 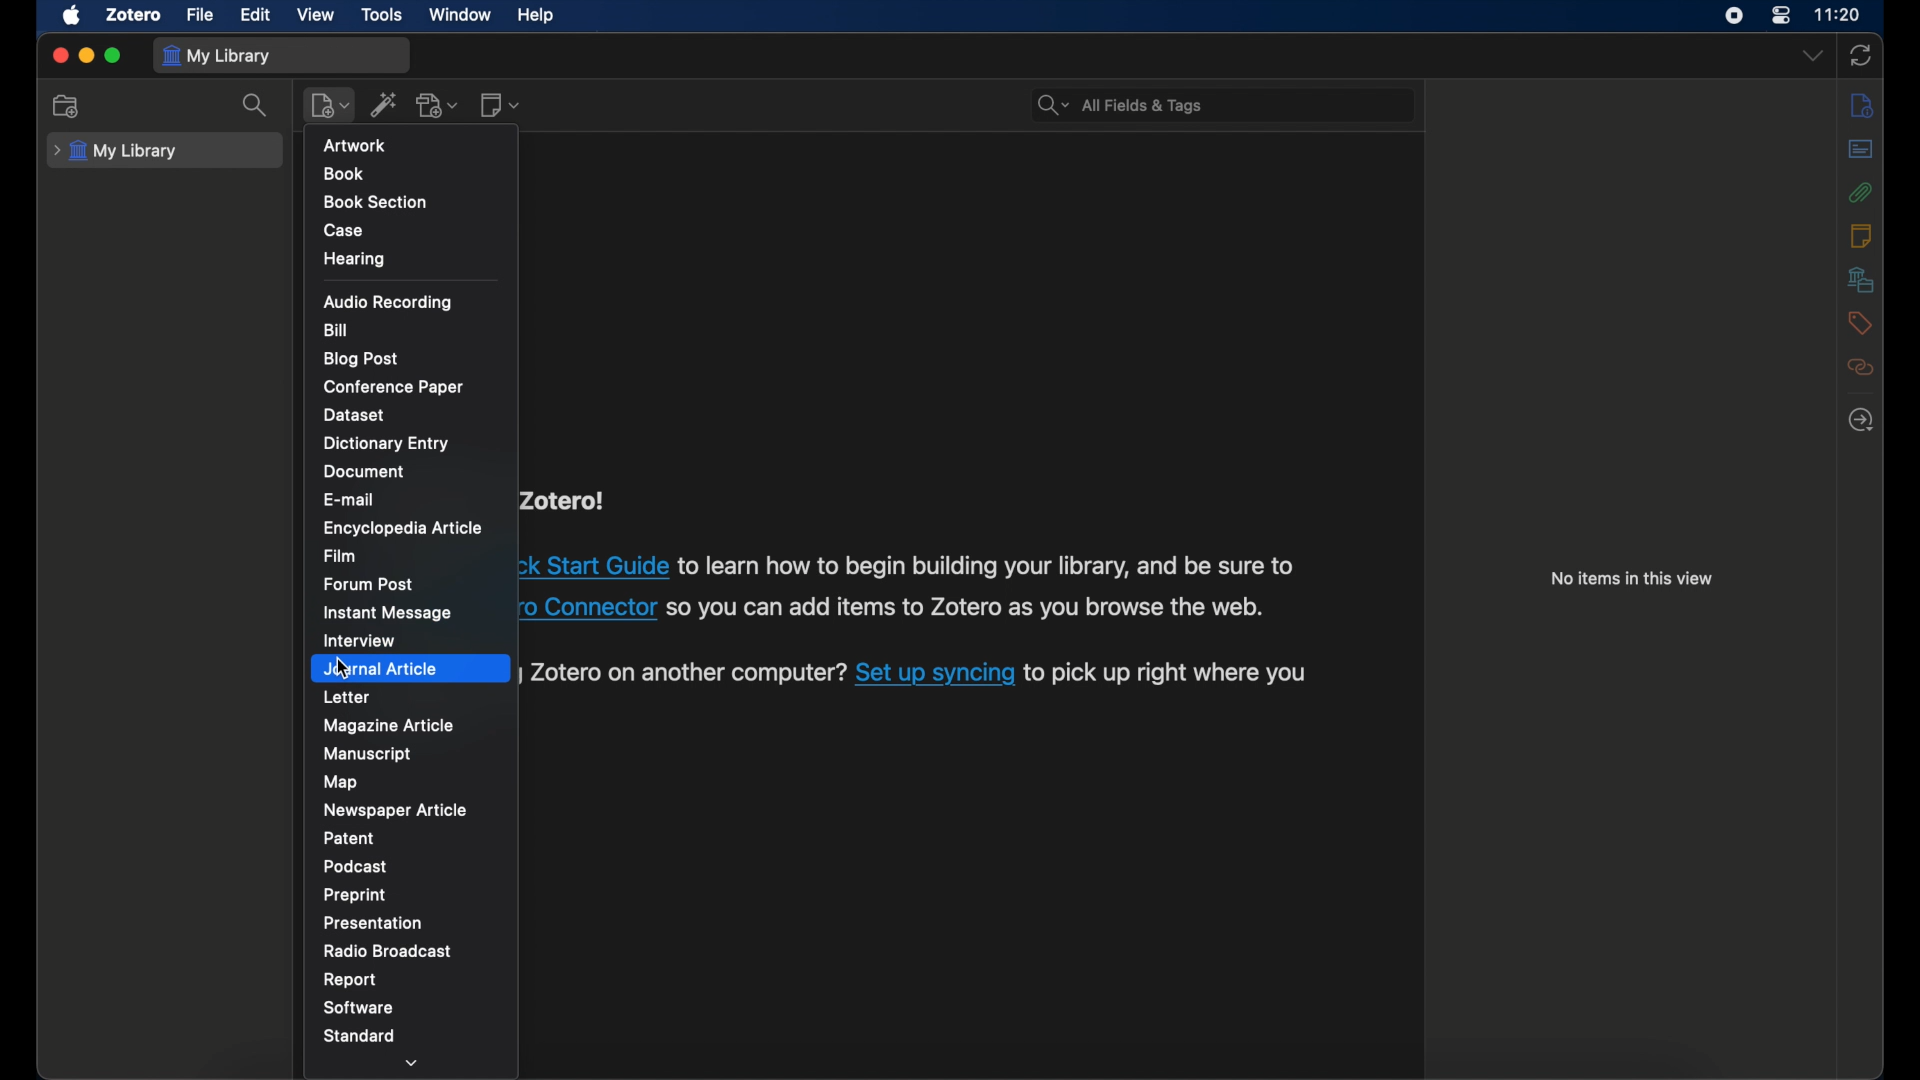 I want to click on radio broadcast, so click(x=388, y=951).